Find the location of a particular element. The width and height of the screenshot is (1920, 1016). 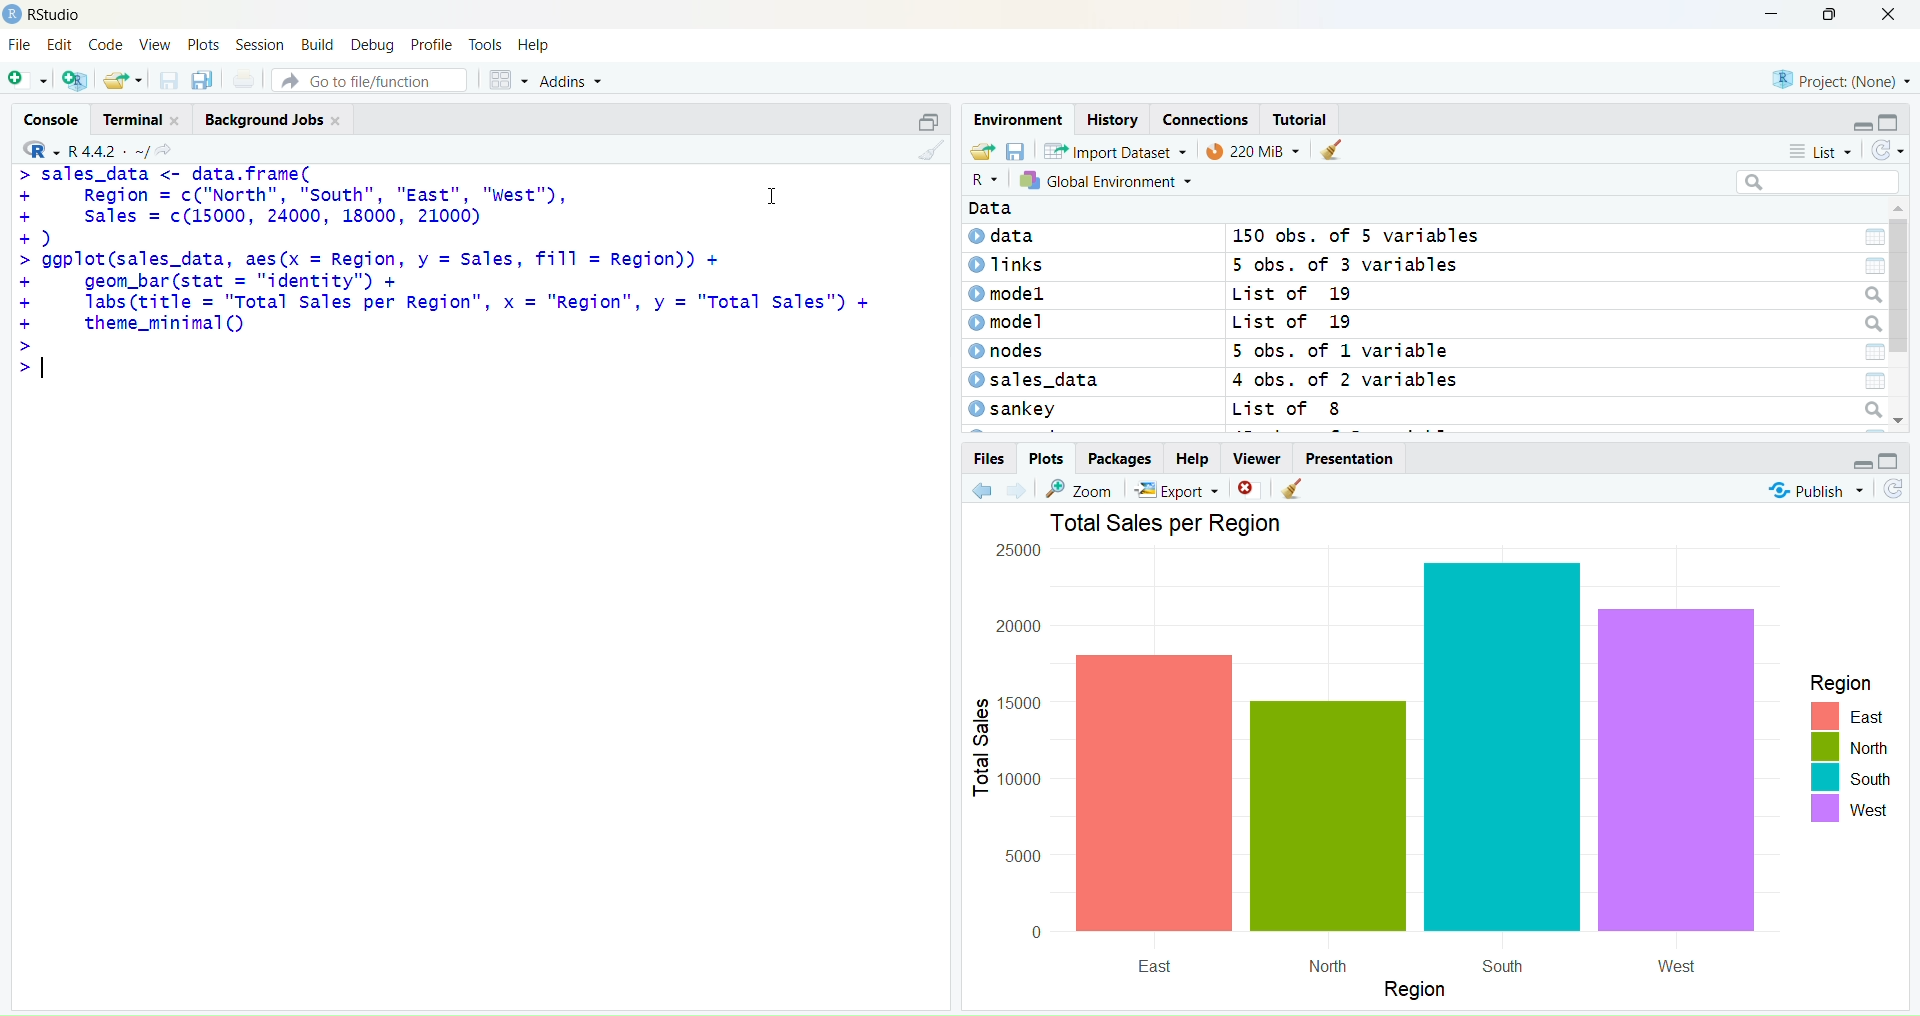

table is located at coordinates (1869, 267).